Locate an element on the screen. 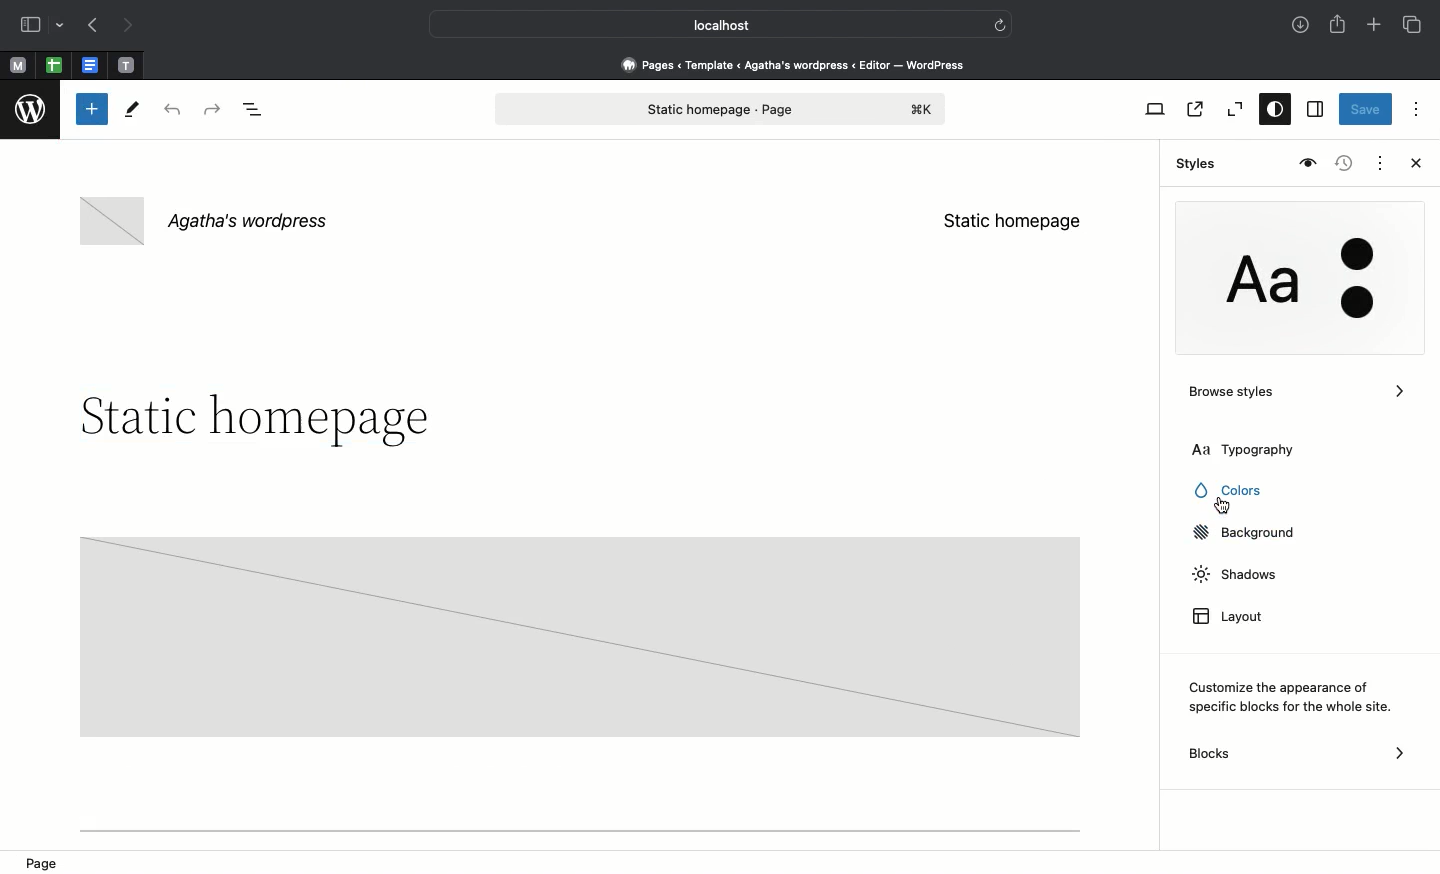 This screenshot has width=1440, height=874. Share is located at coordinates (1339, 24).